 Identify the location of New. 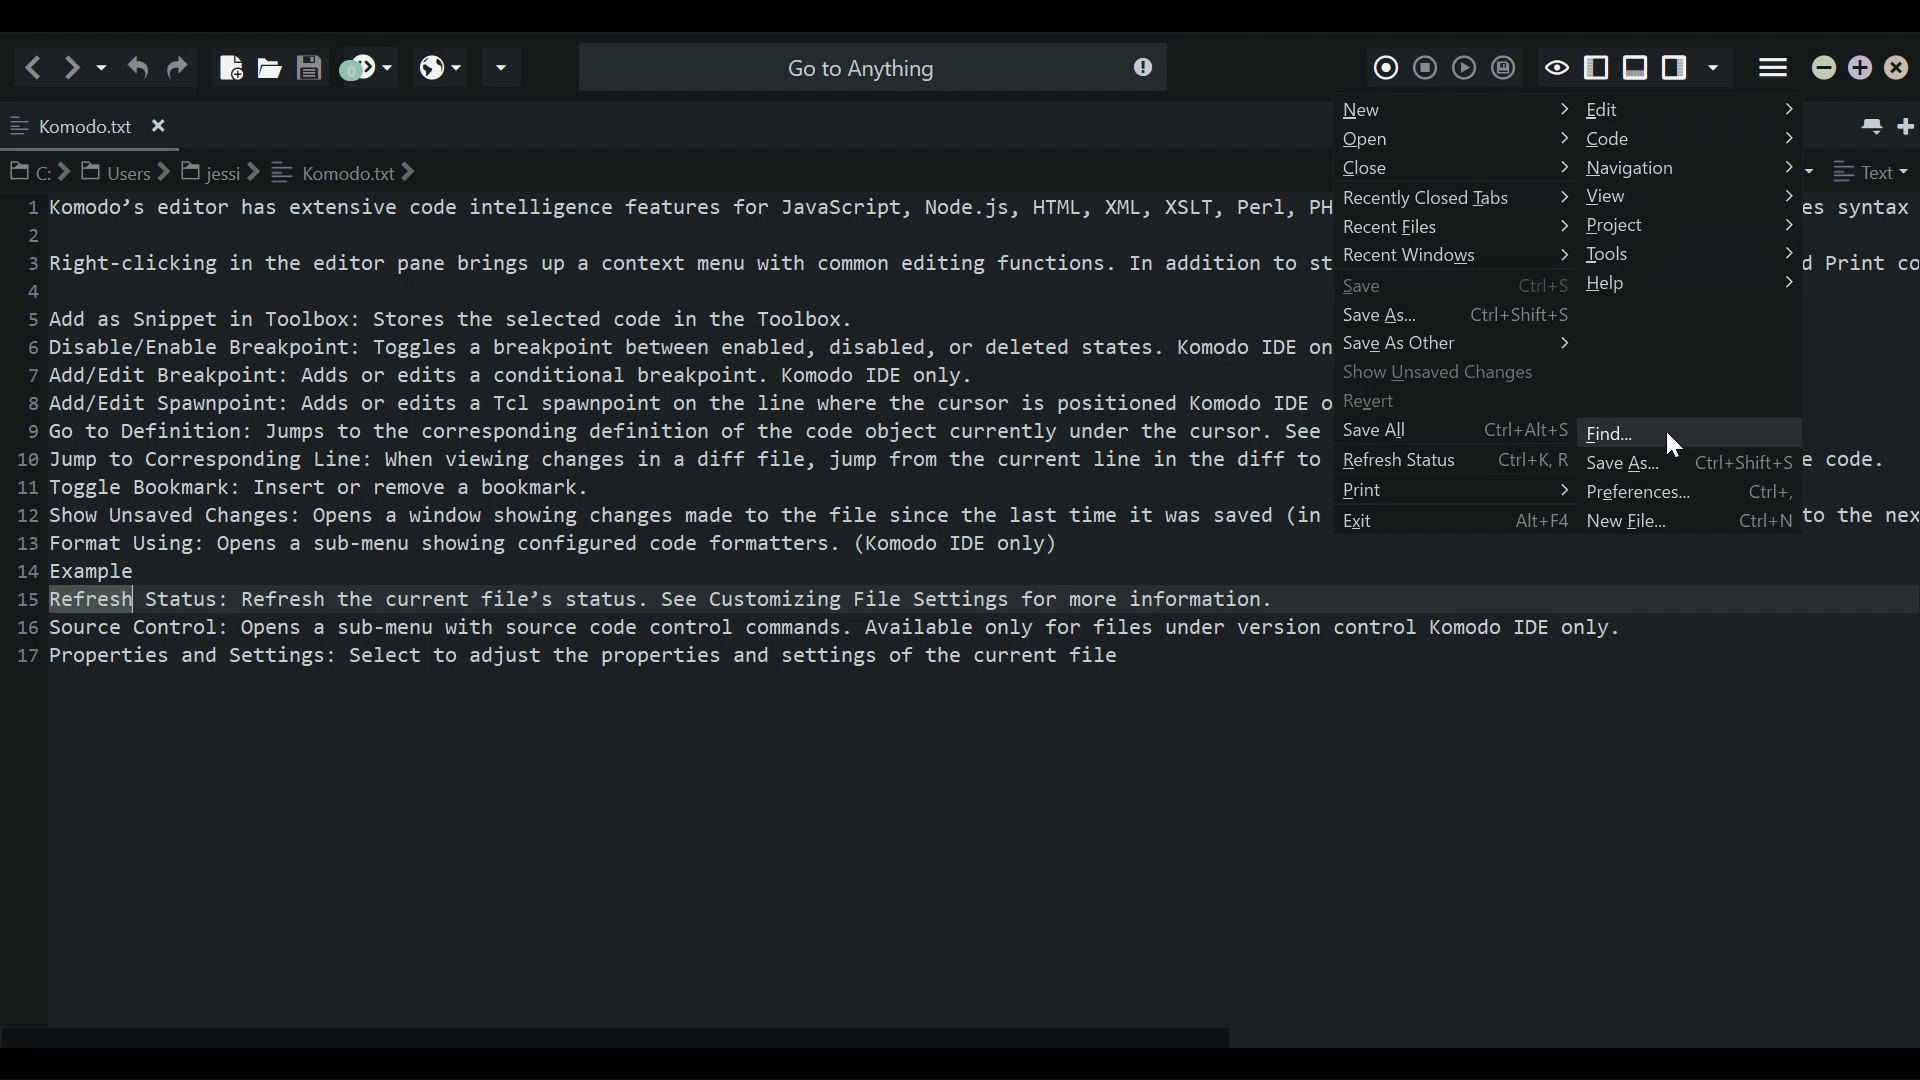
(1459, 109).